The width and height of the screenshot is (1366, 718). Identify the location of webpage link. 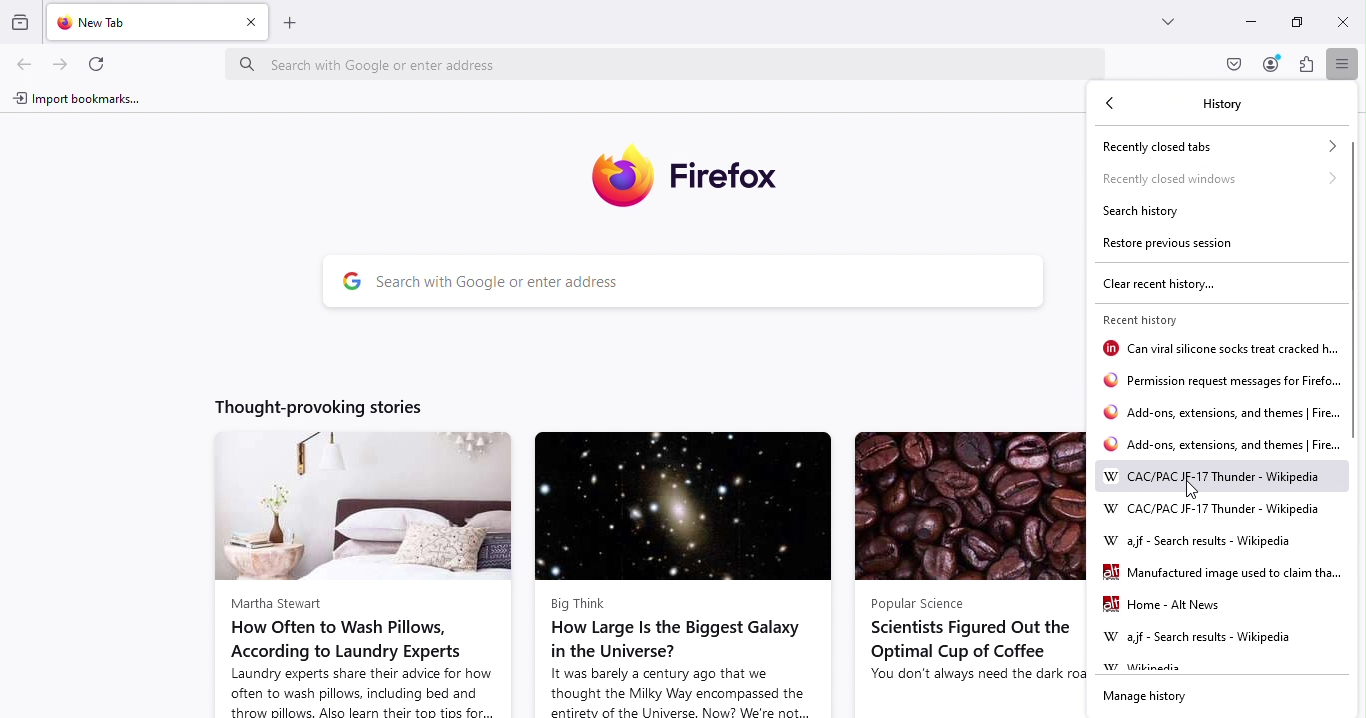
(1206, 540).